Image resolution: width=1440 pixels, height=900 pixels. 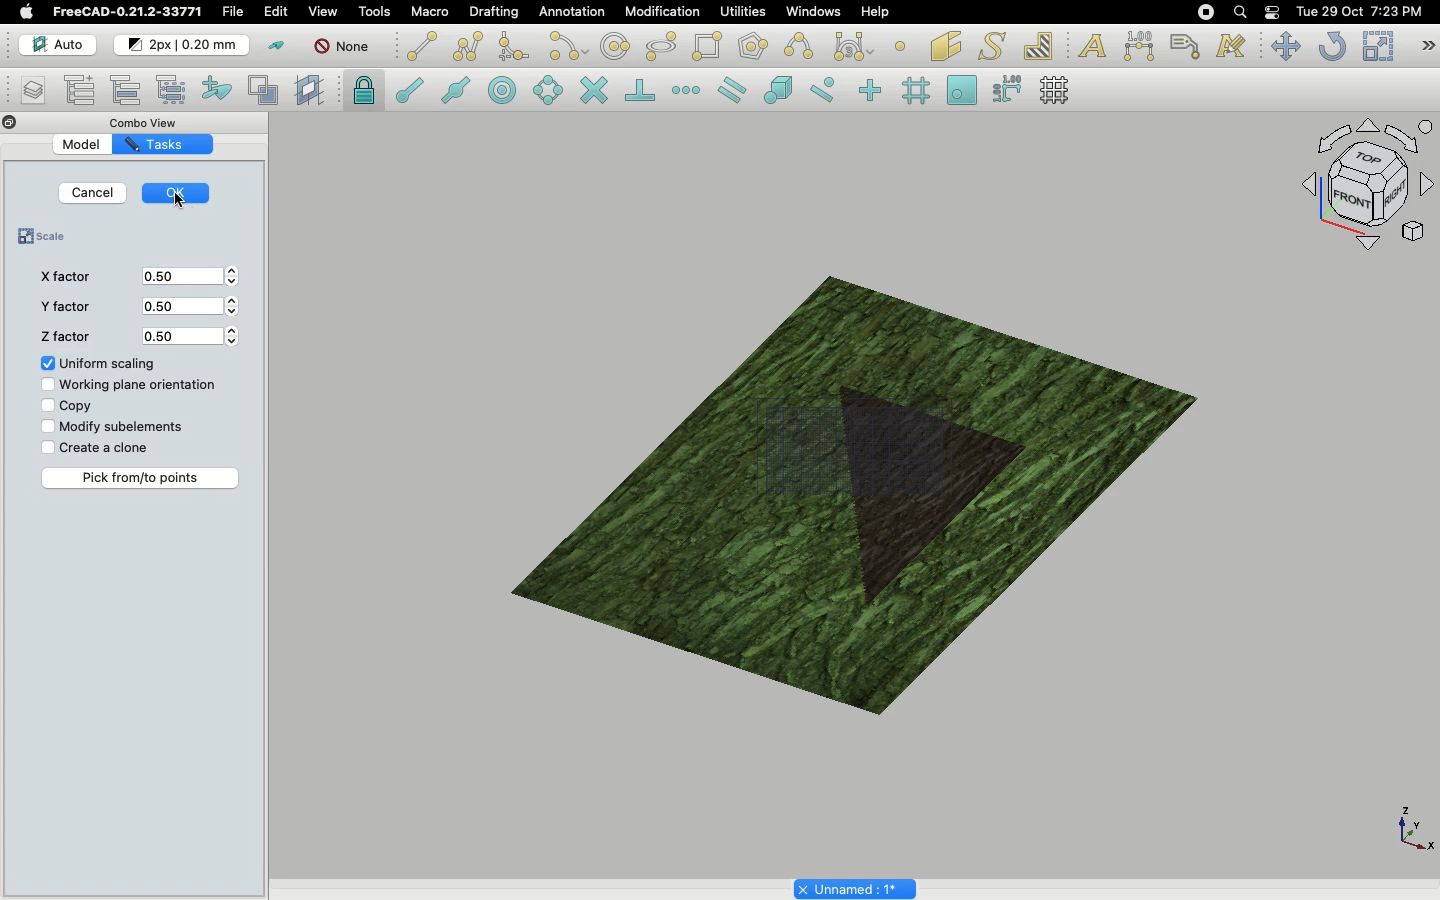 I want to click on Snap near, so click(x=822, y=91).